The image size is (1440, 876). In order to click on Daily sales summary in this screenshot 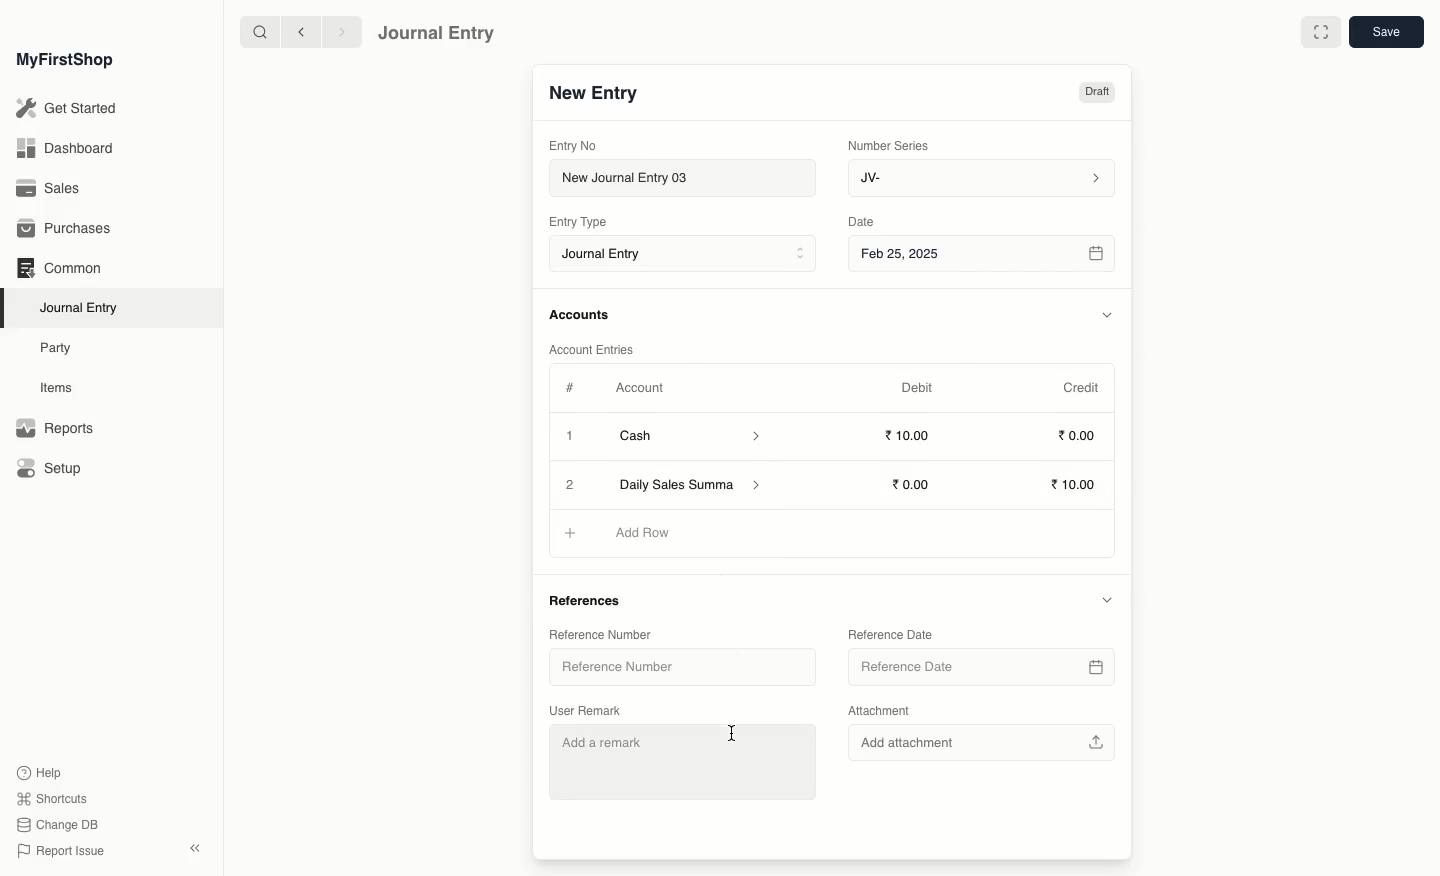, I will do `click(692, 486)`.